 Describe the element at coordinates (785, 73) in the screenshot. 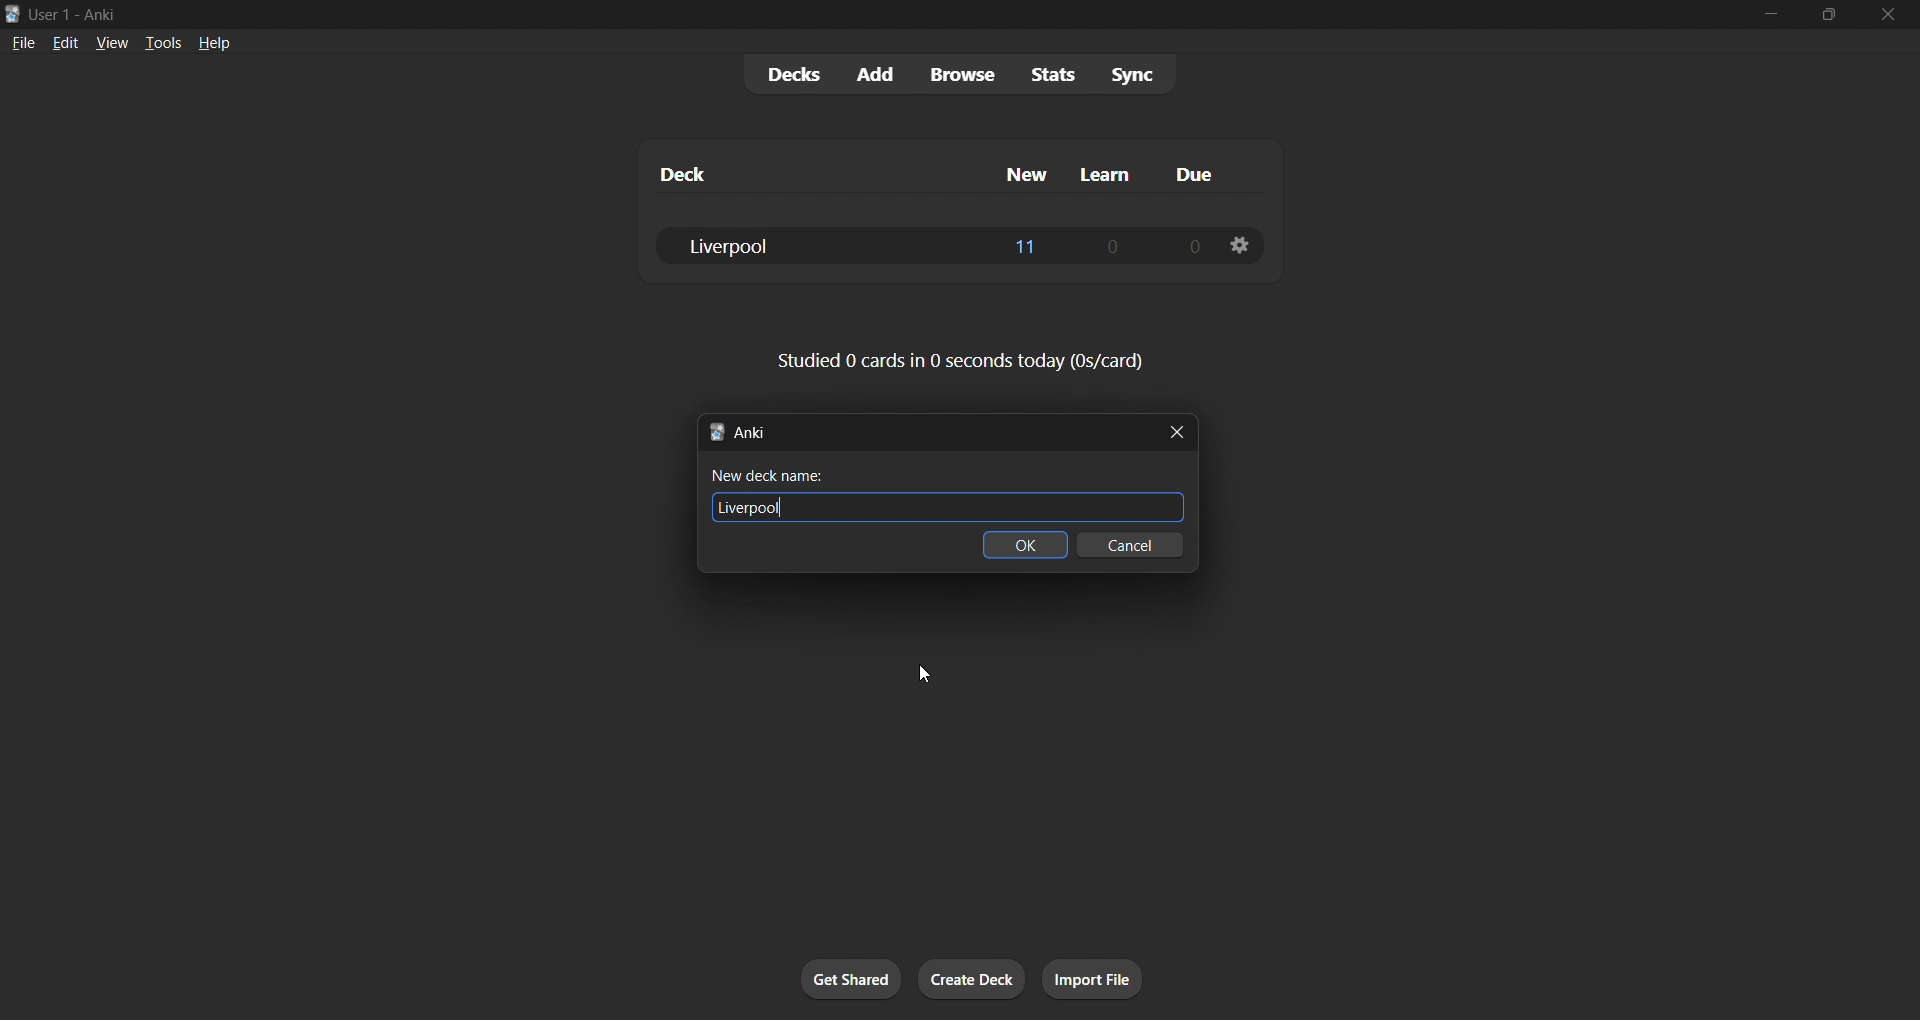

I see `decks` at that location.